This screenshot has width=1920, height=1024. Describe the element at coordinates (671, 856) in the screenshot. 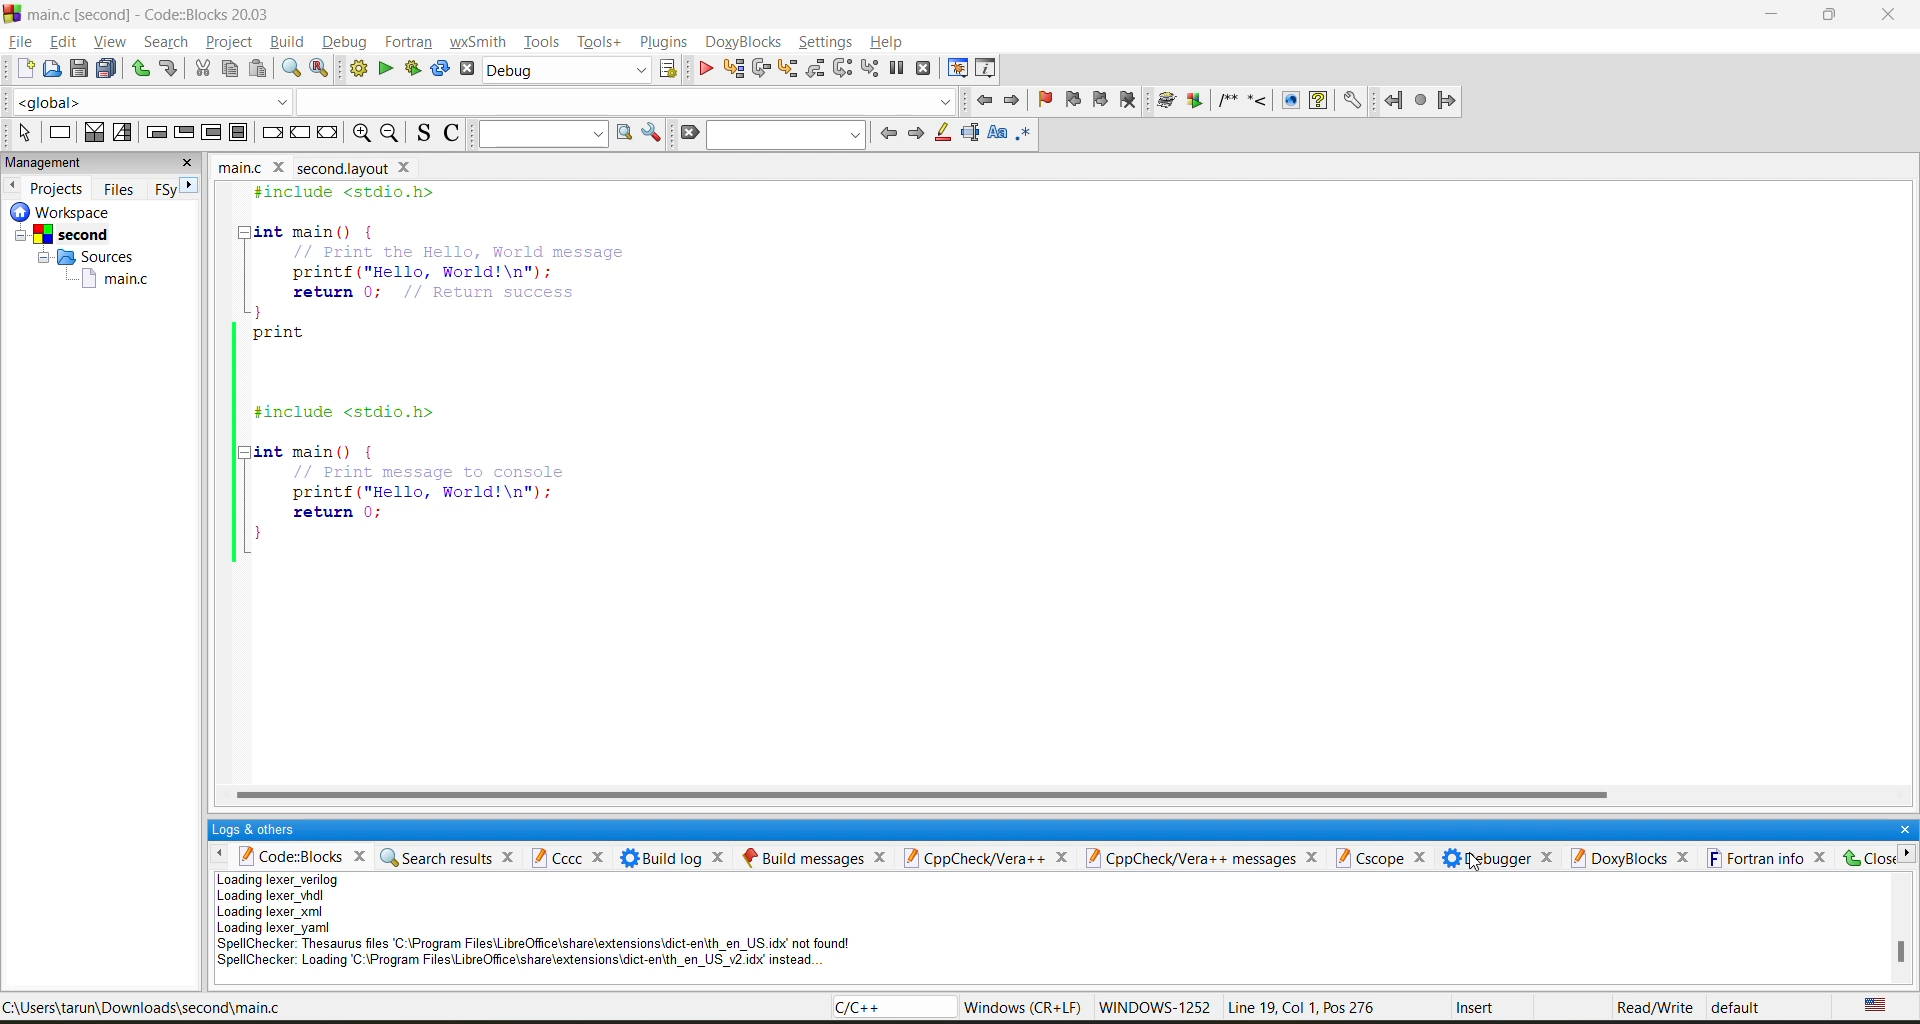

I see `build log` at that location.